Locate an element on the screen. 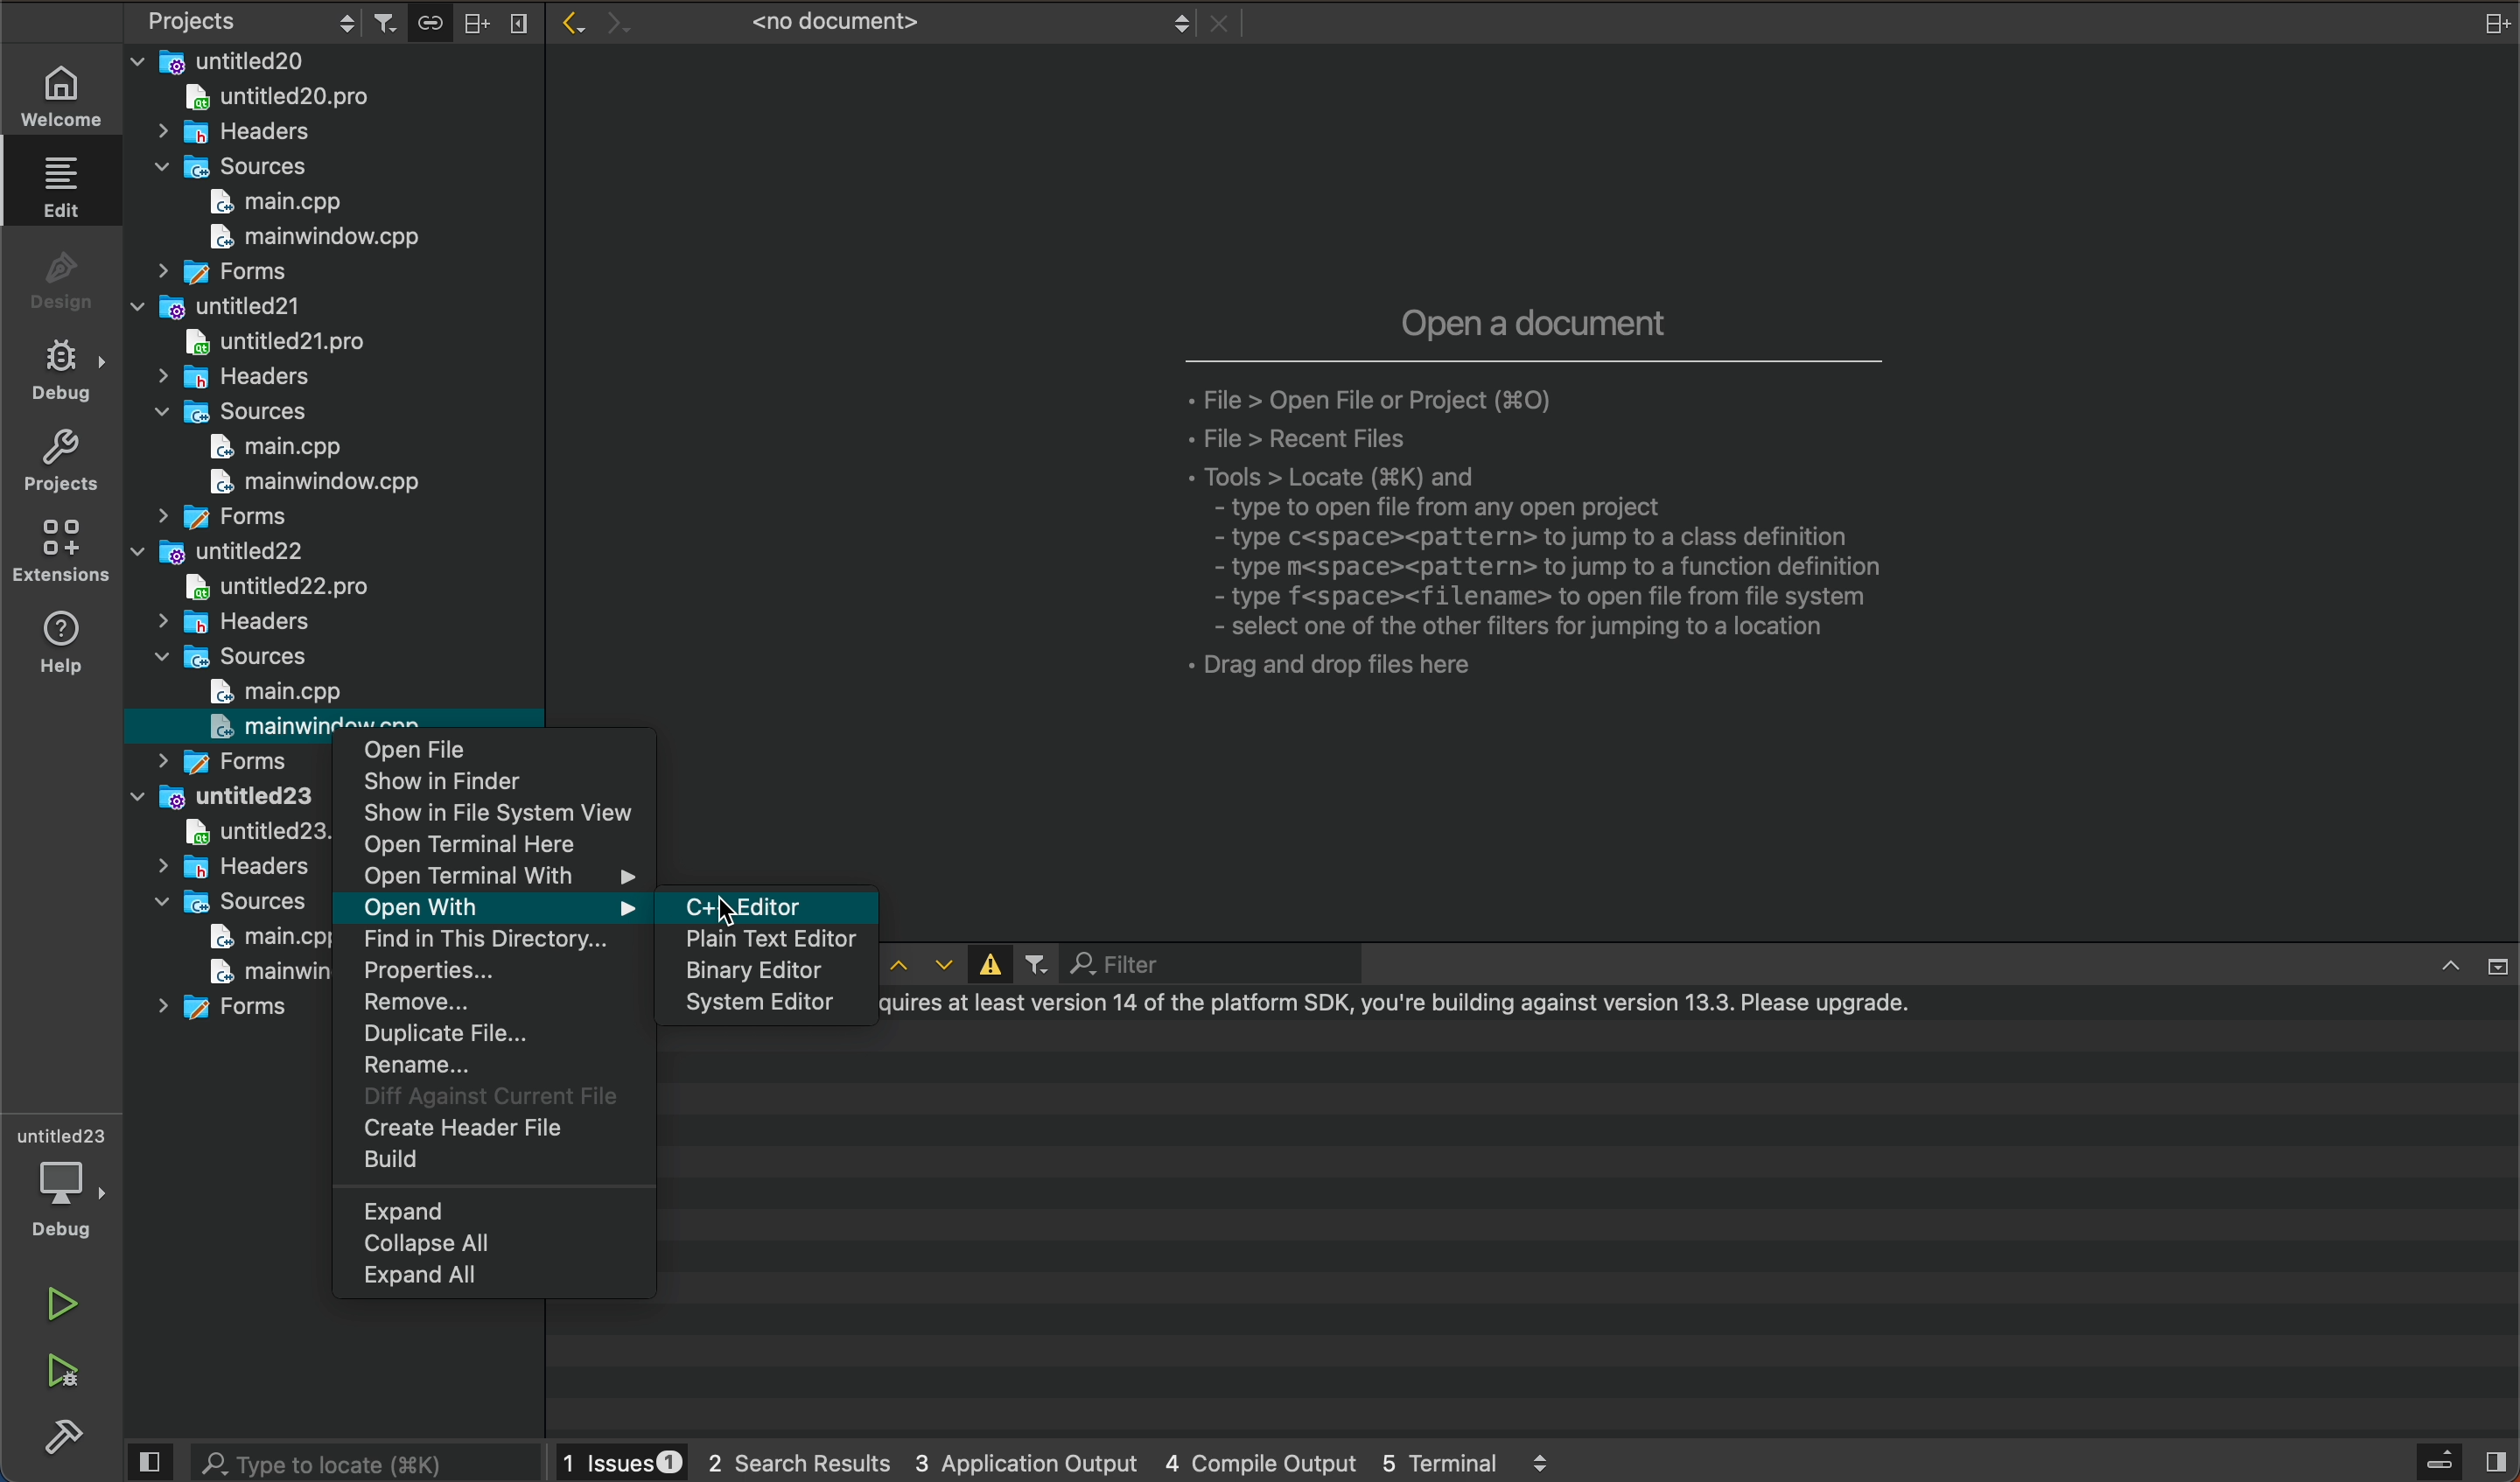 The image size is (2520, 1482). mainwindow.cpp is located at coordinates (306, 241).